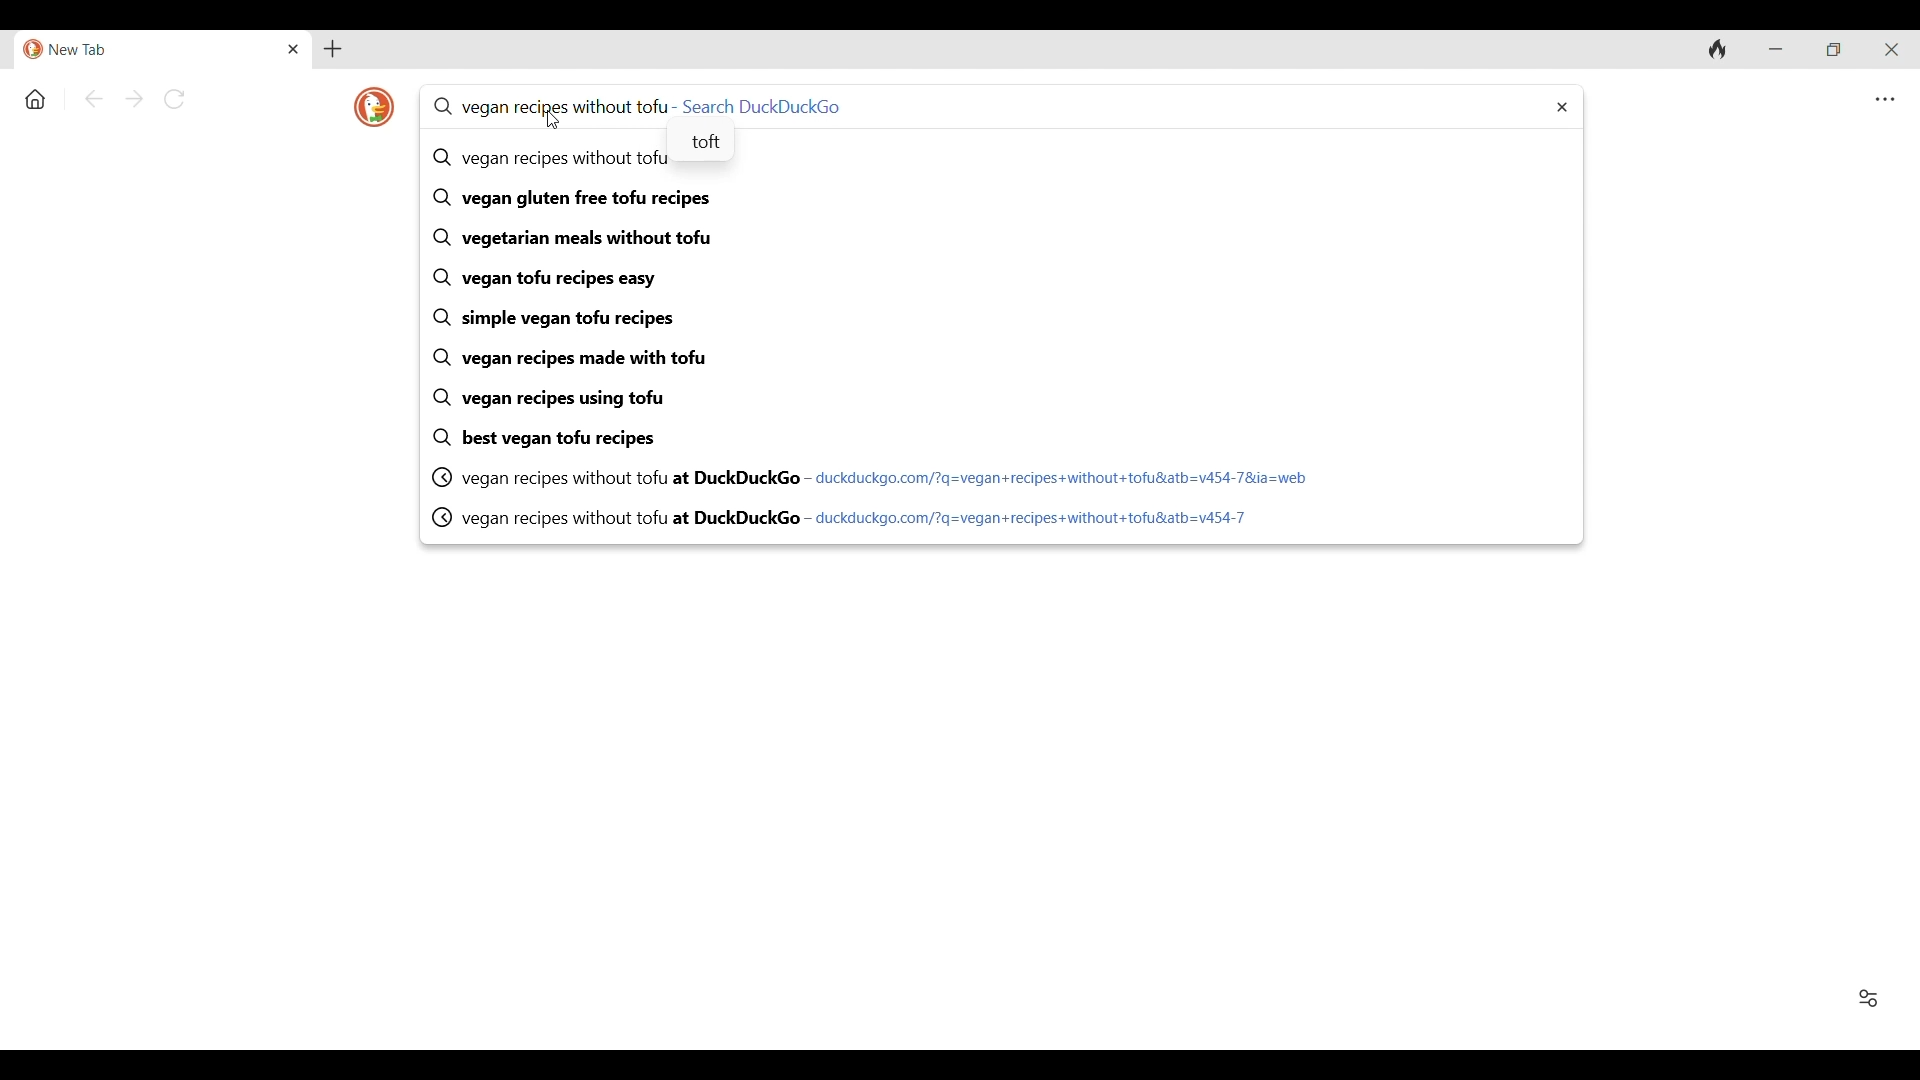 This screenshot has width=1920, height=1080. I want to click on Close current open tab, so click(293, 49).